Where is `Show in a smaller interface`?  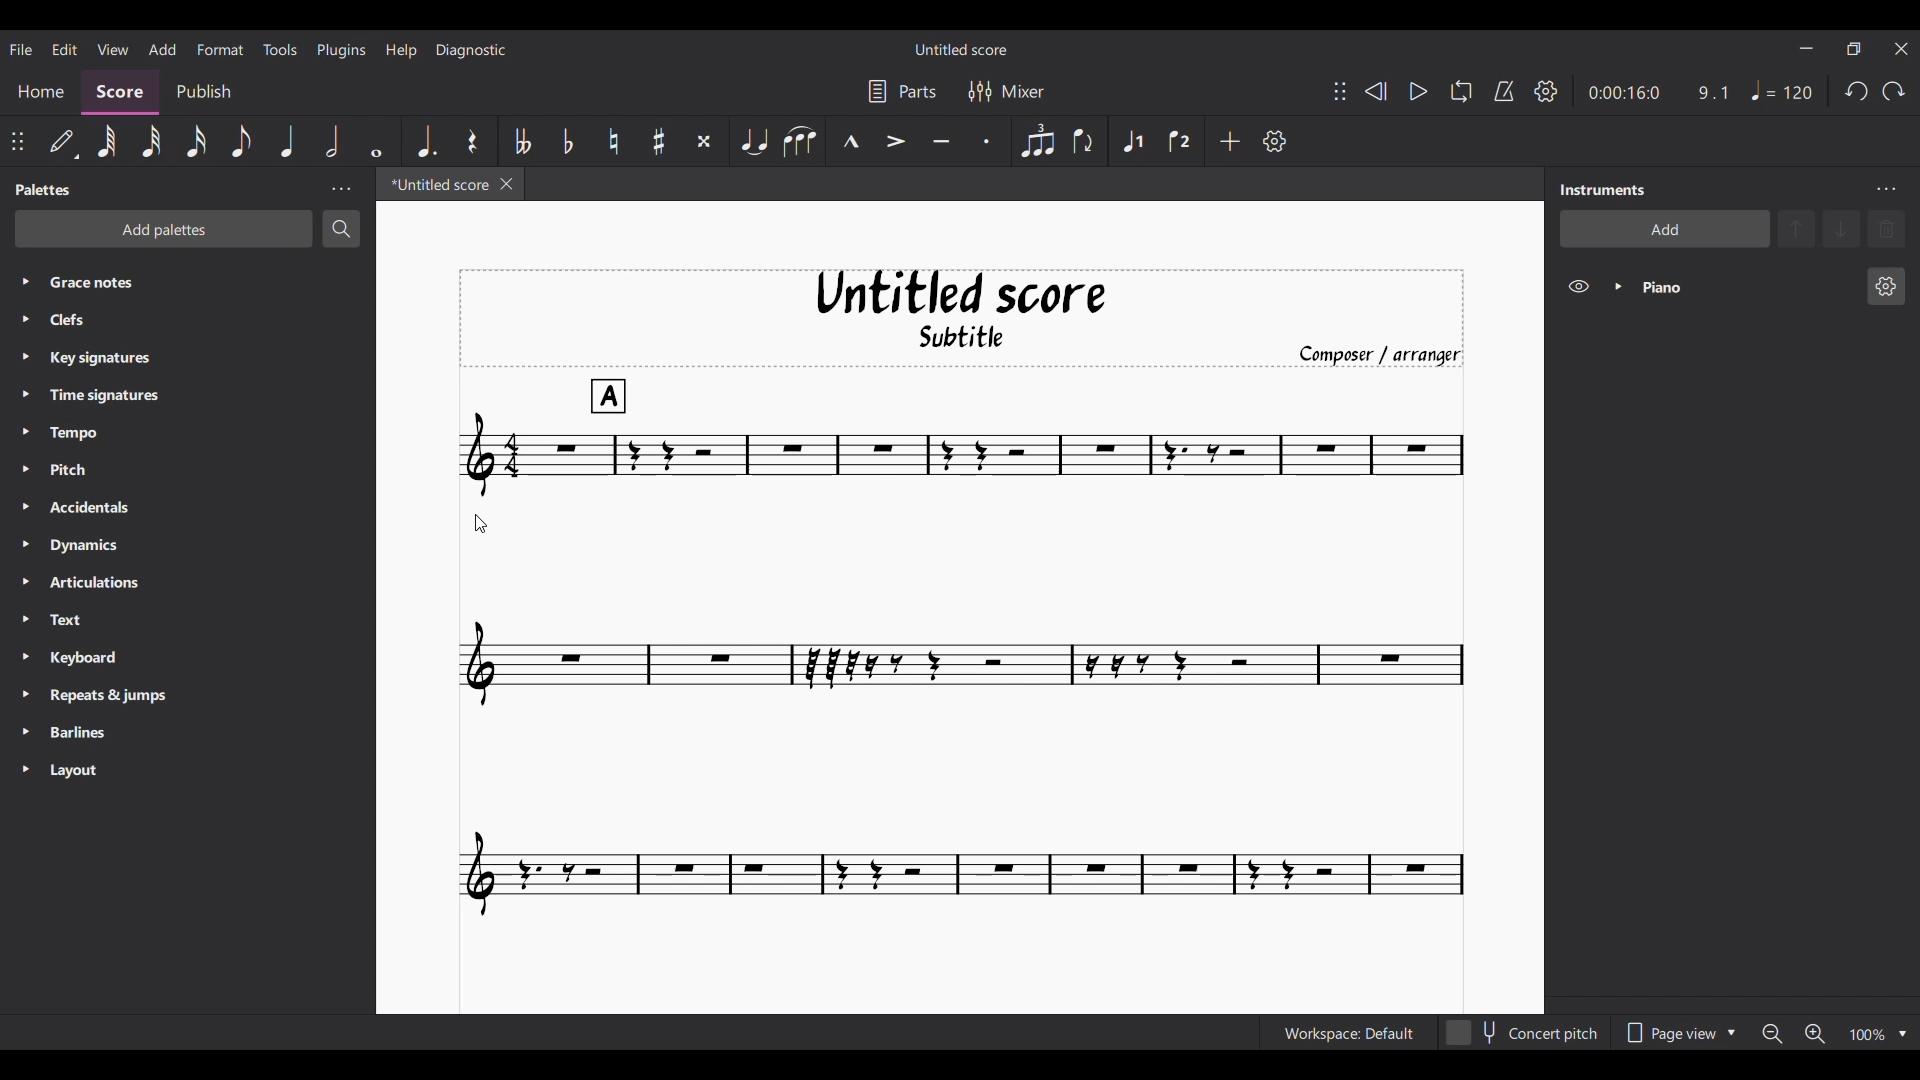 Show in a smaller interface is located at coordinates (1853, 49).